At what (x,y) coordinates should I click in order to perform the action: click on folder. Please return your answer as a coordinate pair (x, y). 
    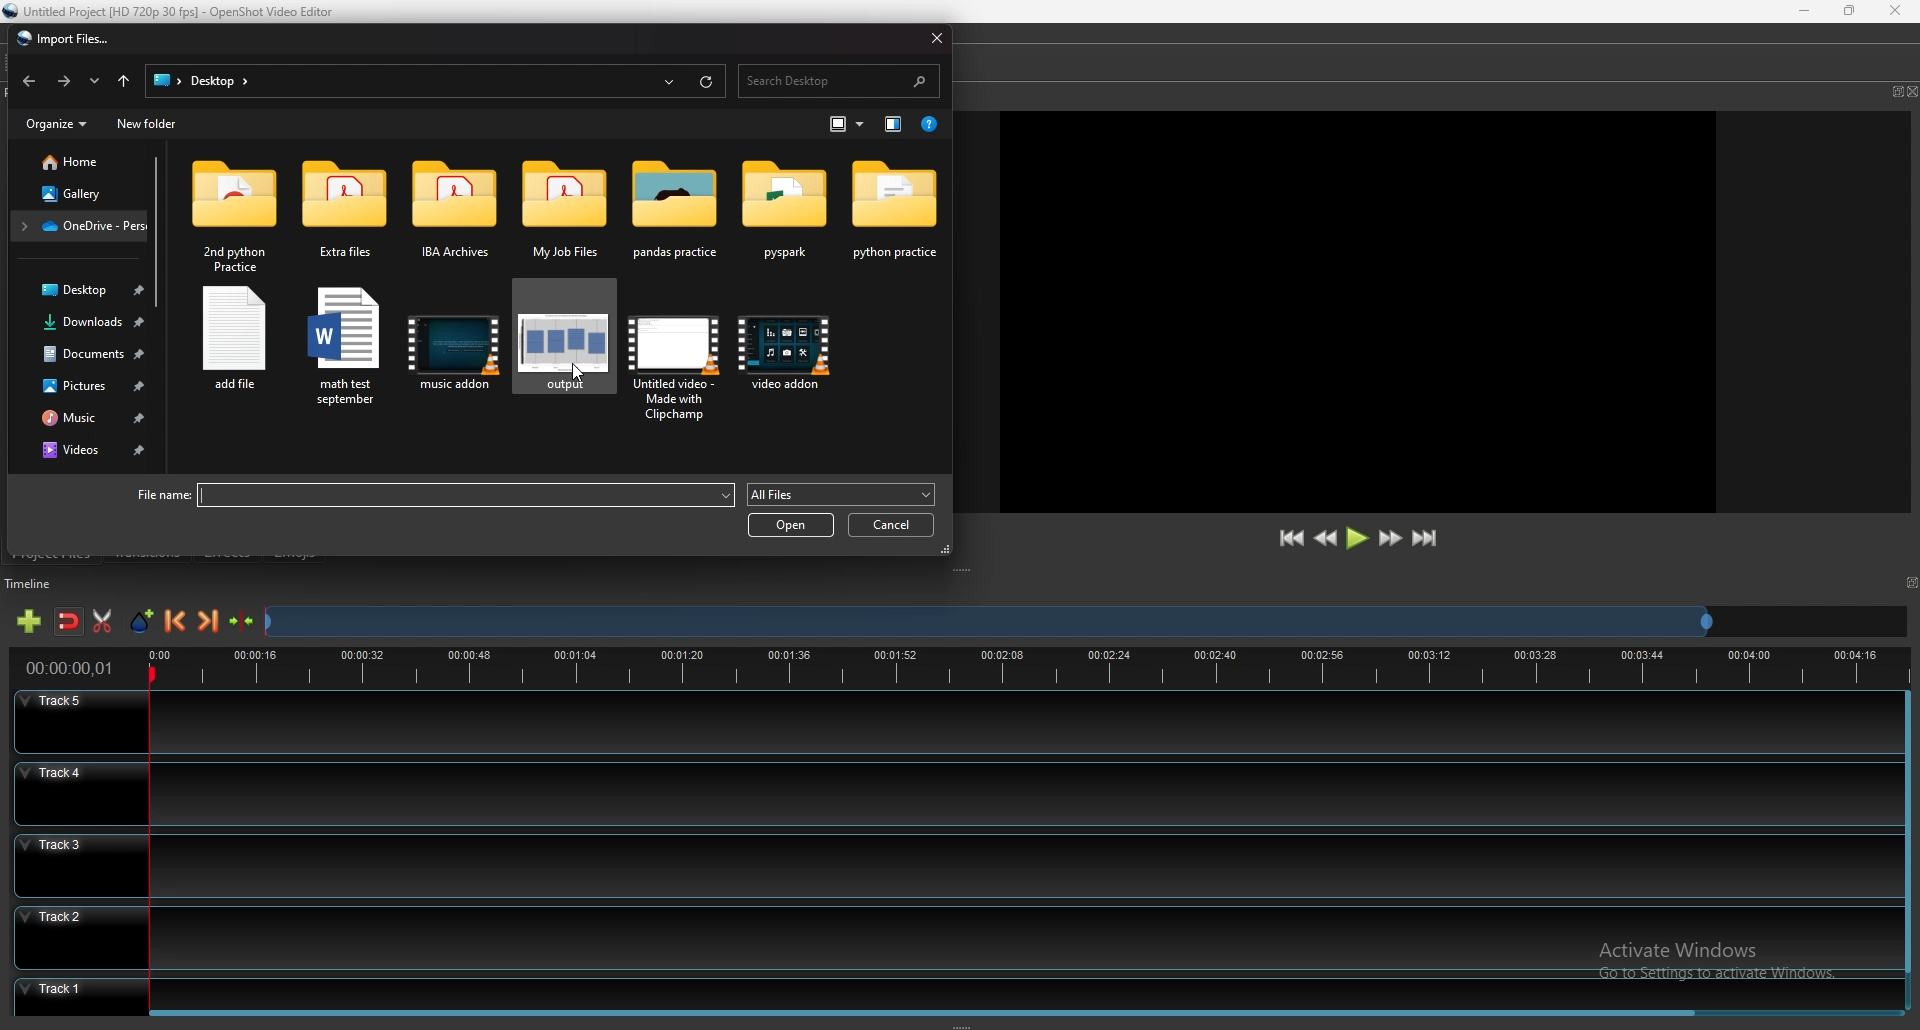
    Looking at the image, I should click on (344, 217).